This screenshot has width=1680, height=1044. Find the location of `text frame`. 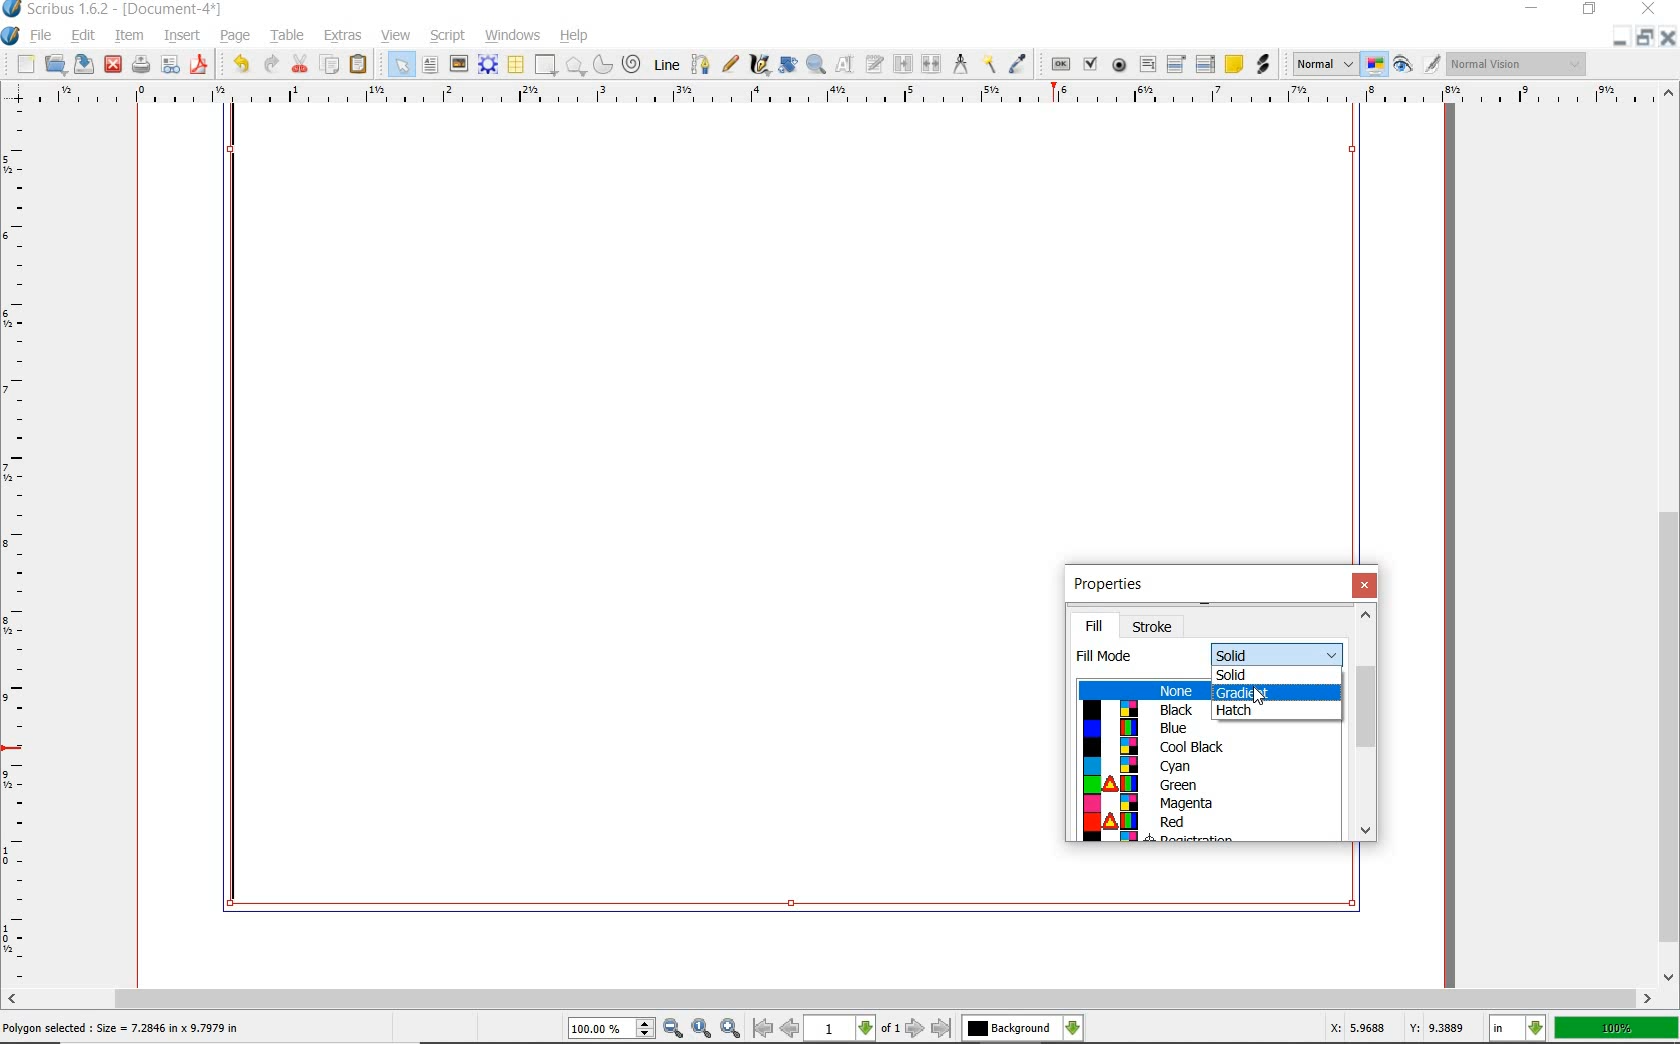

text frame is located at coordinates (431, 67).